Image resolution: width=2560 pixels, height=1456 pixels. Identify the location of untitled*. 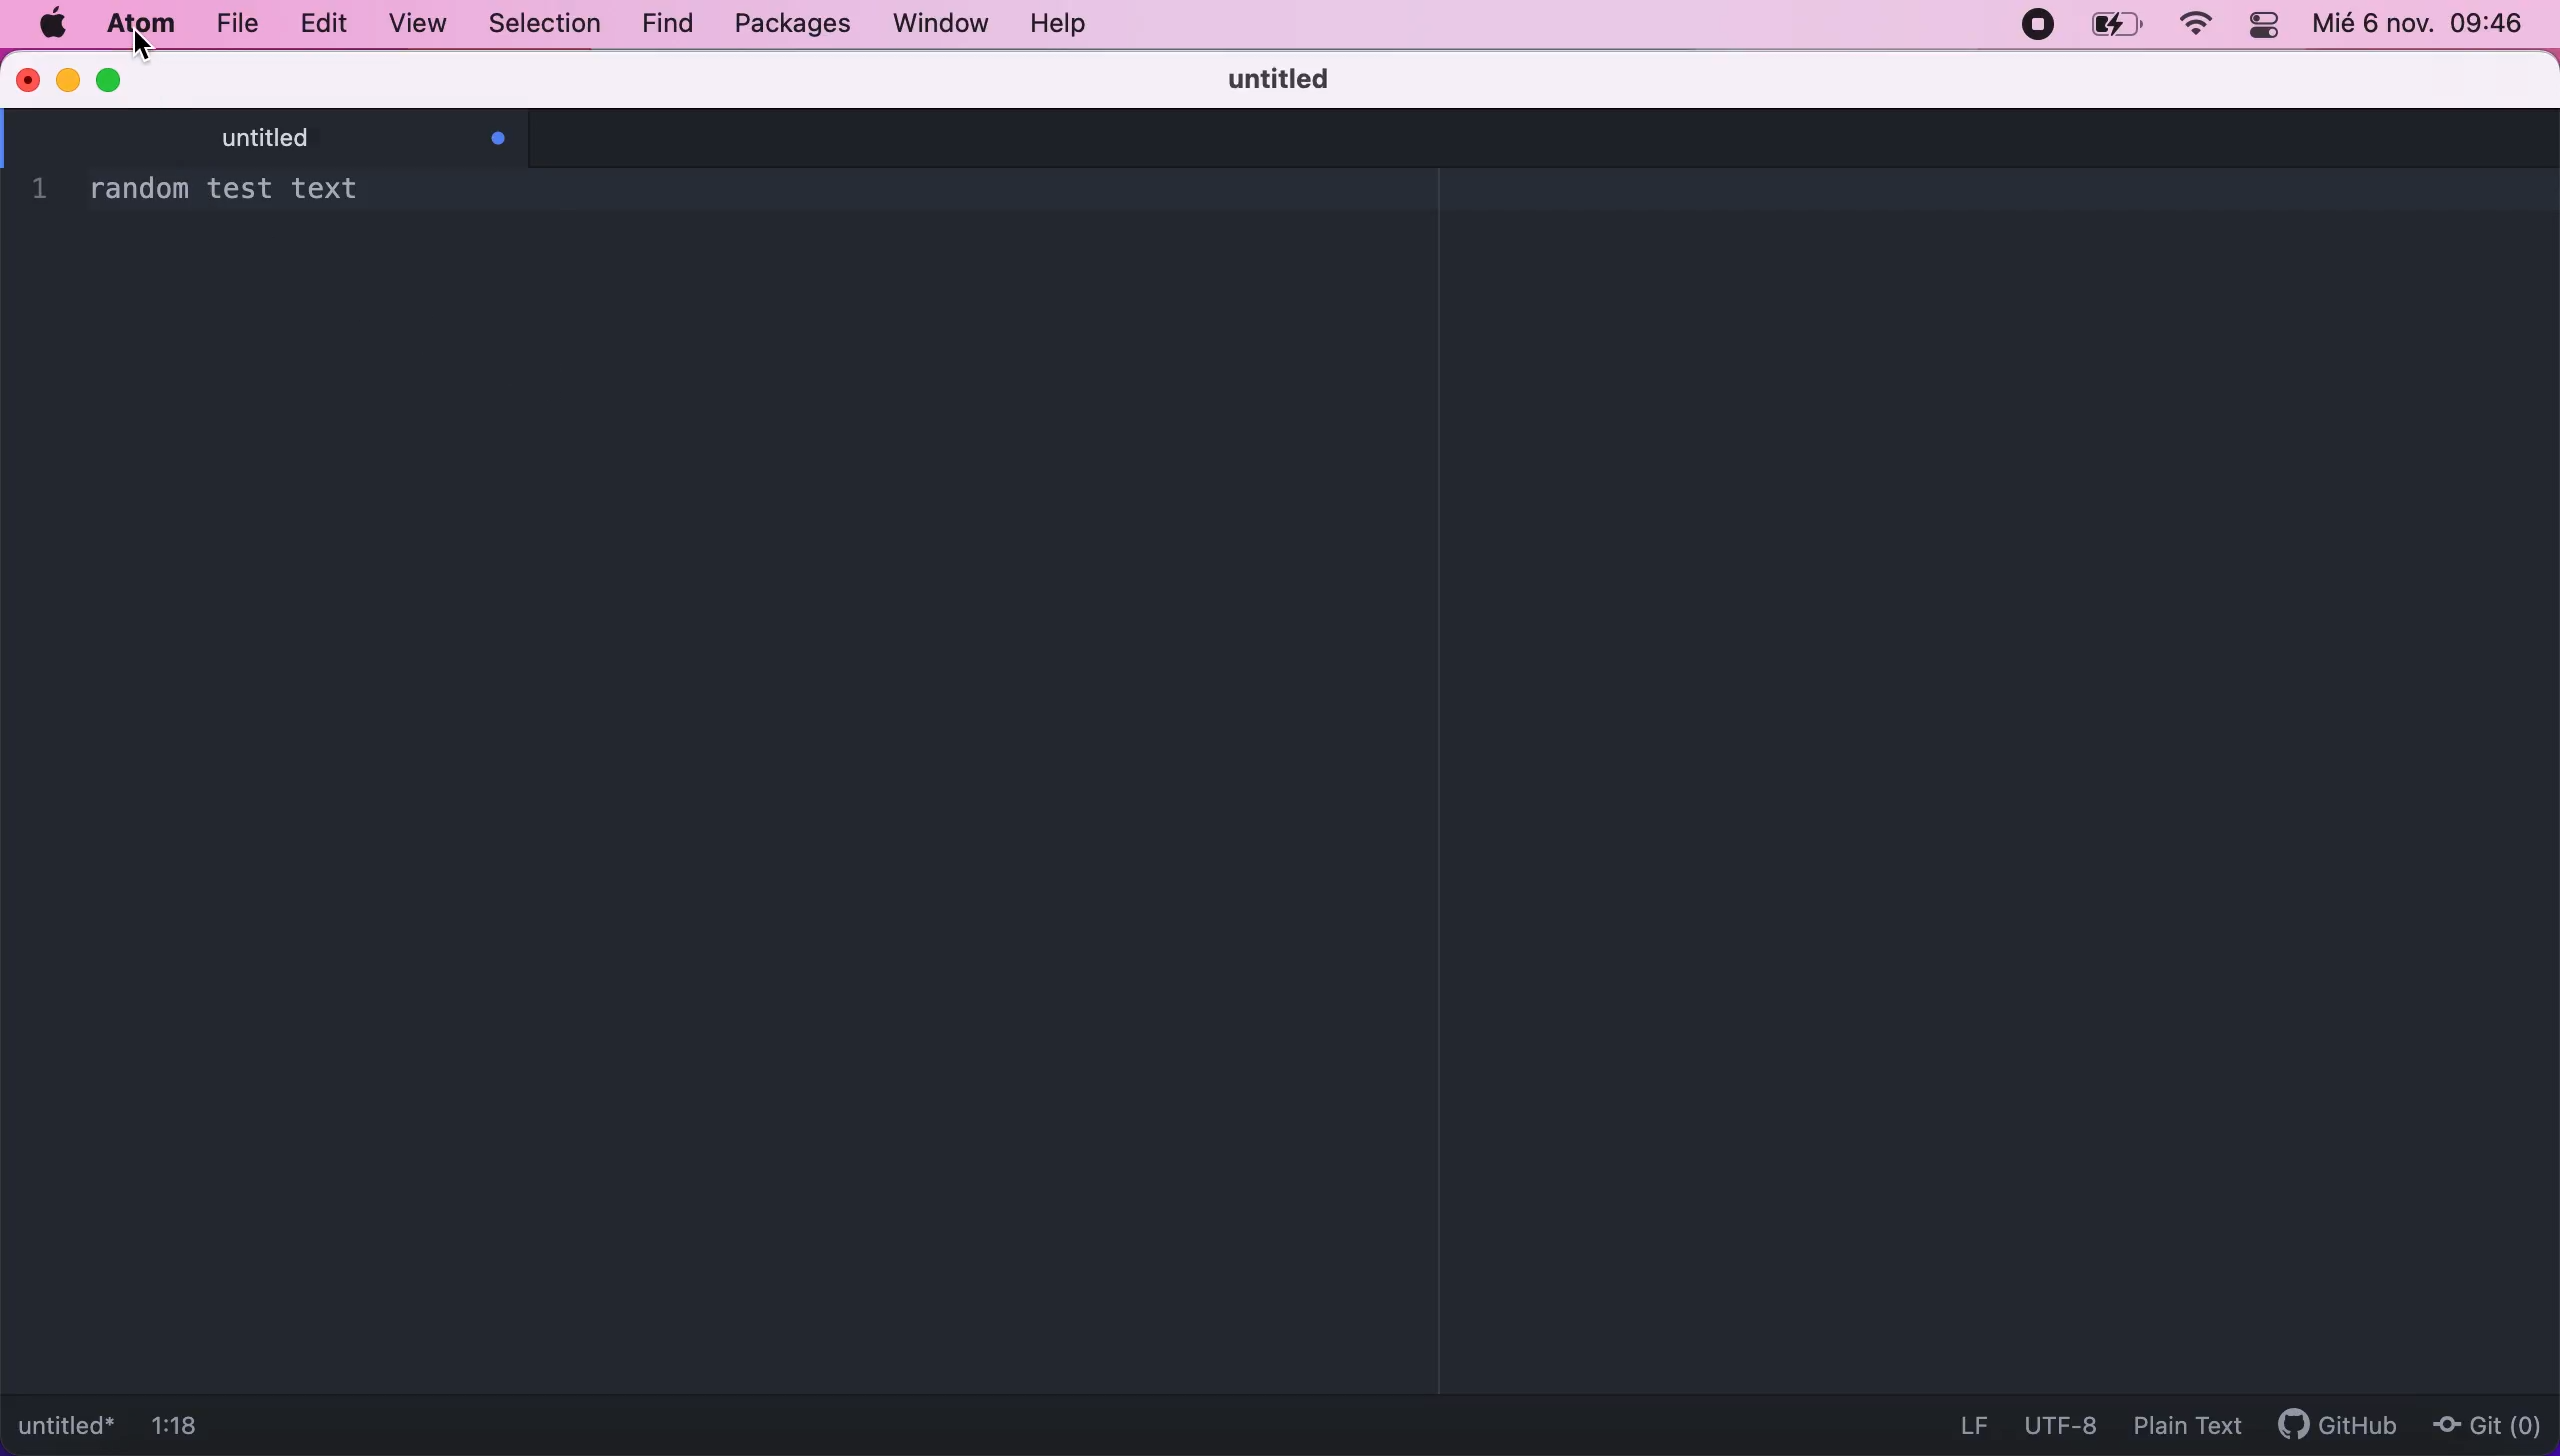
(64, 1426).